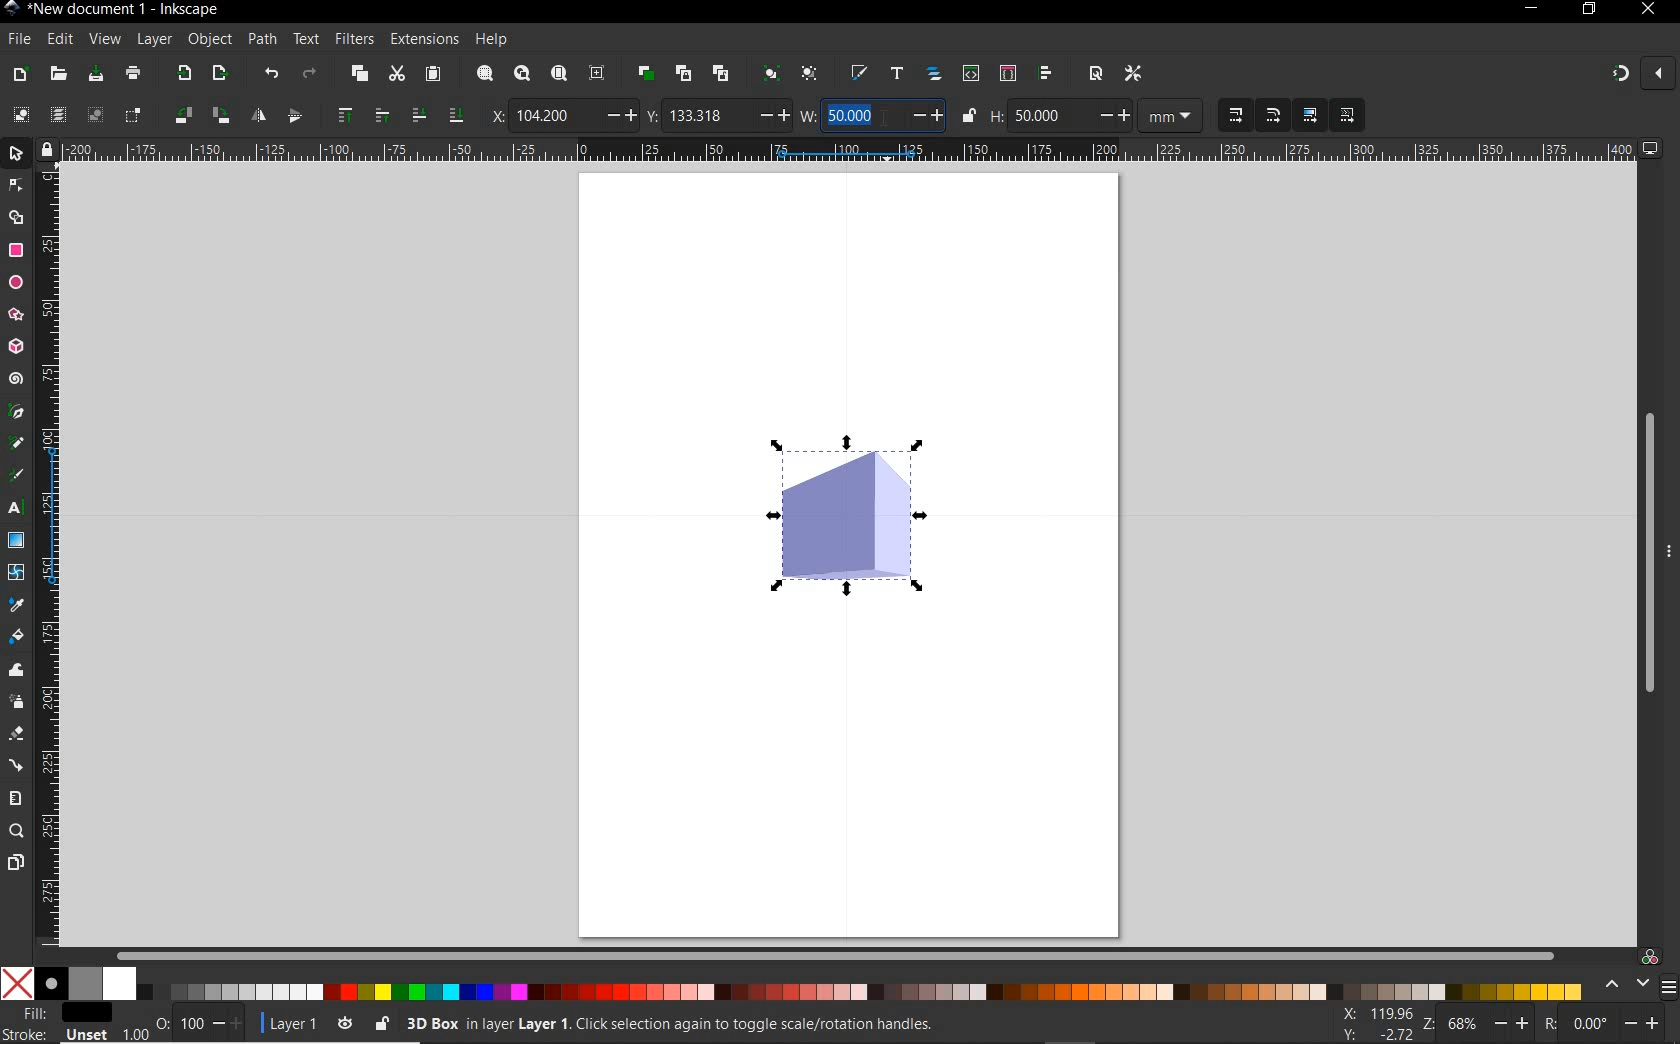 This screenshot has width=1680, height=1044. Describe the element at coordinates (57, 75) in the screenshot. I see `open file dialog` at that location.